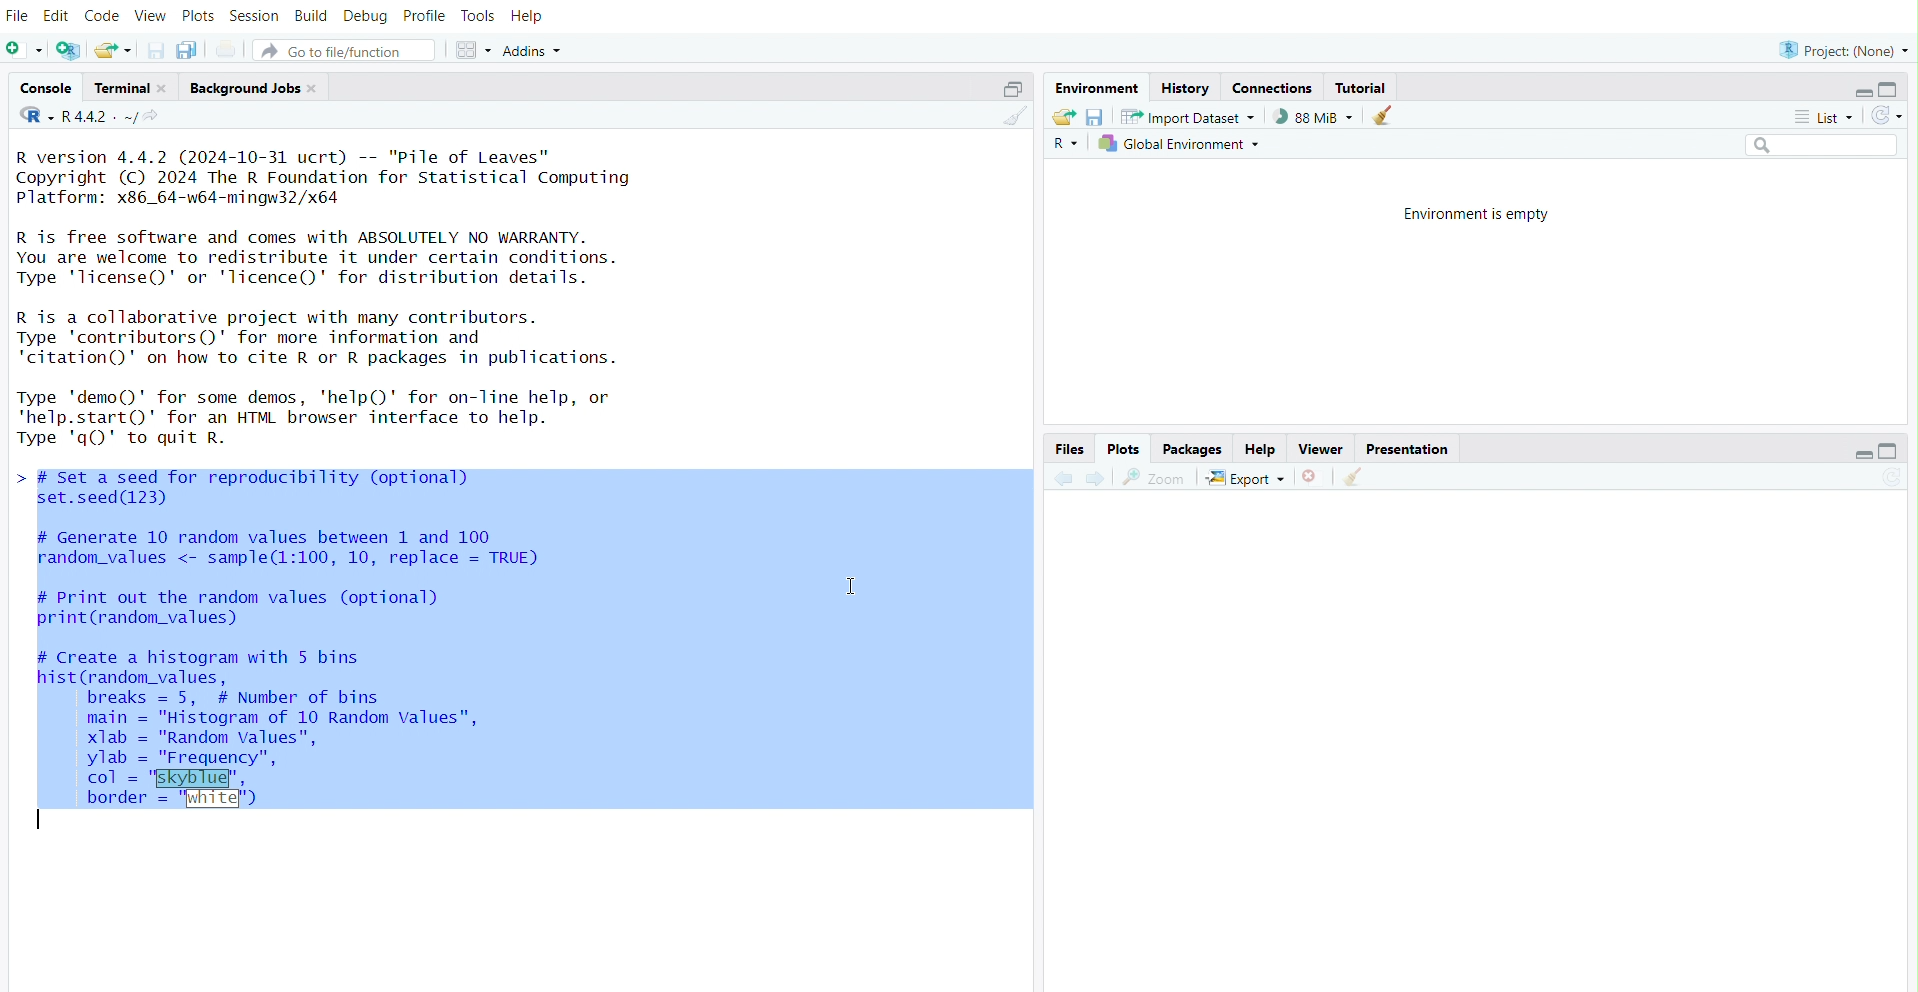 This screenshot has width=1918, height=992. Describe the element at coordinates (1264, 447) in the screenshot. I see `help` at that location.